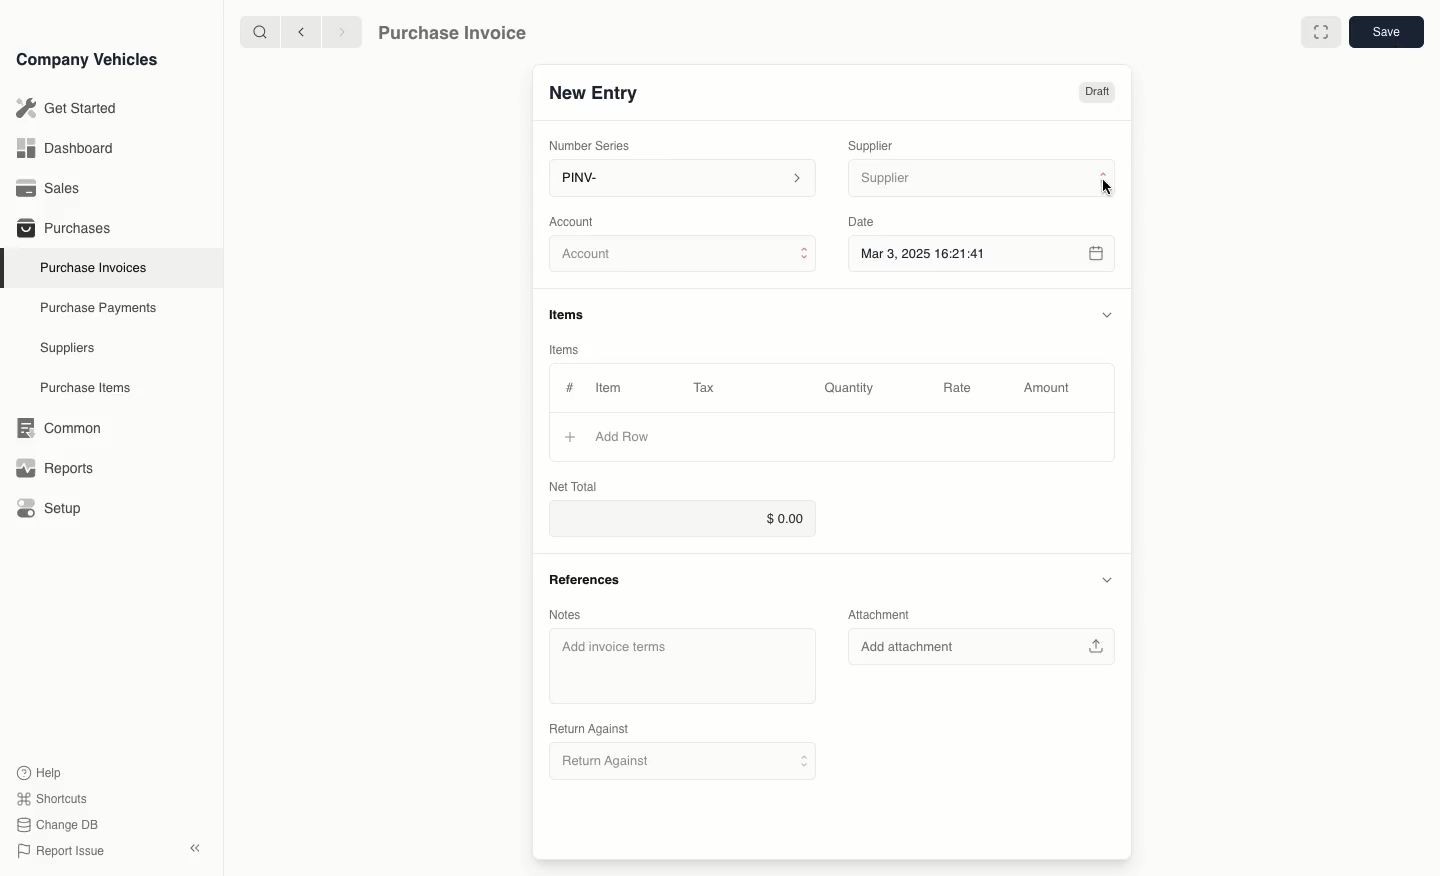 The width and height of the screenshot is (1440, 876). Describe the element at coordinates (569, 316) in the screenshot. I see `items` at that location.